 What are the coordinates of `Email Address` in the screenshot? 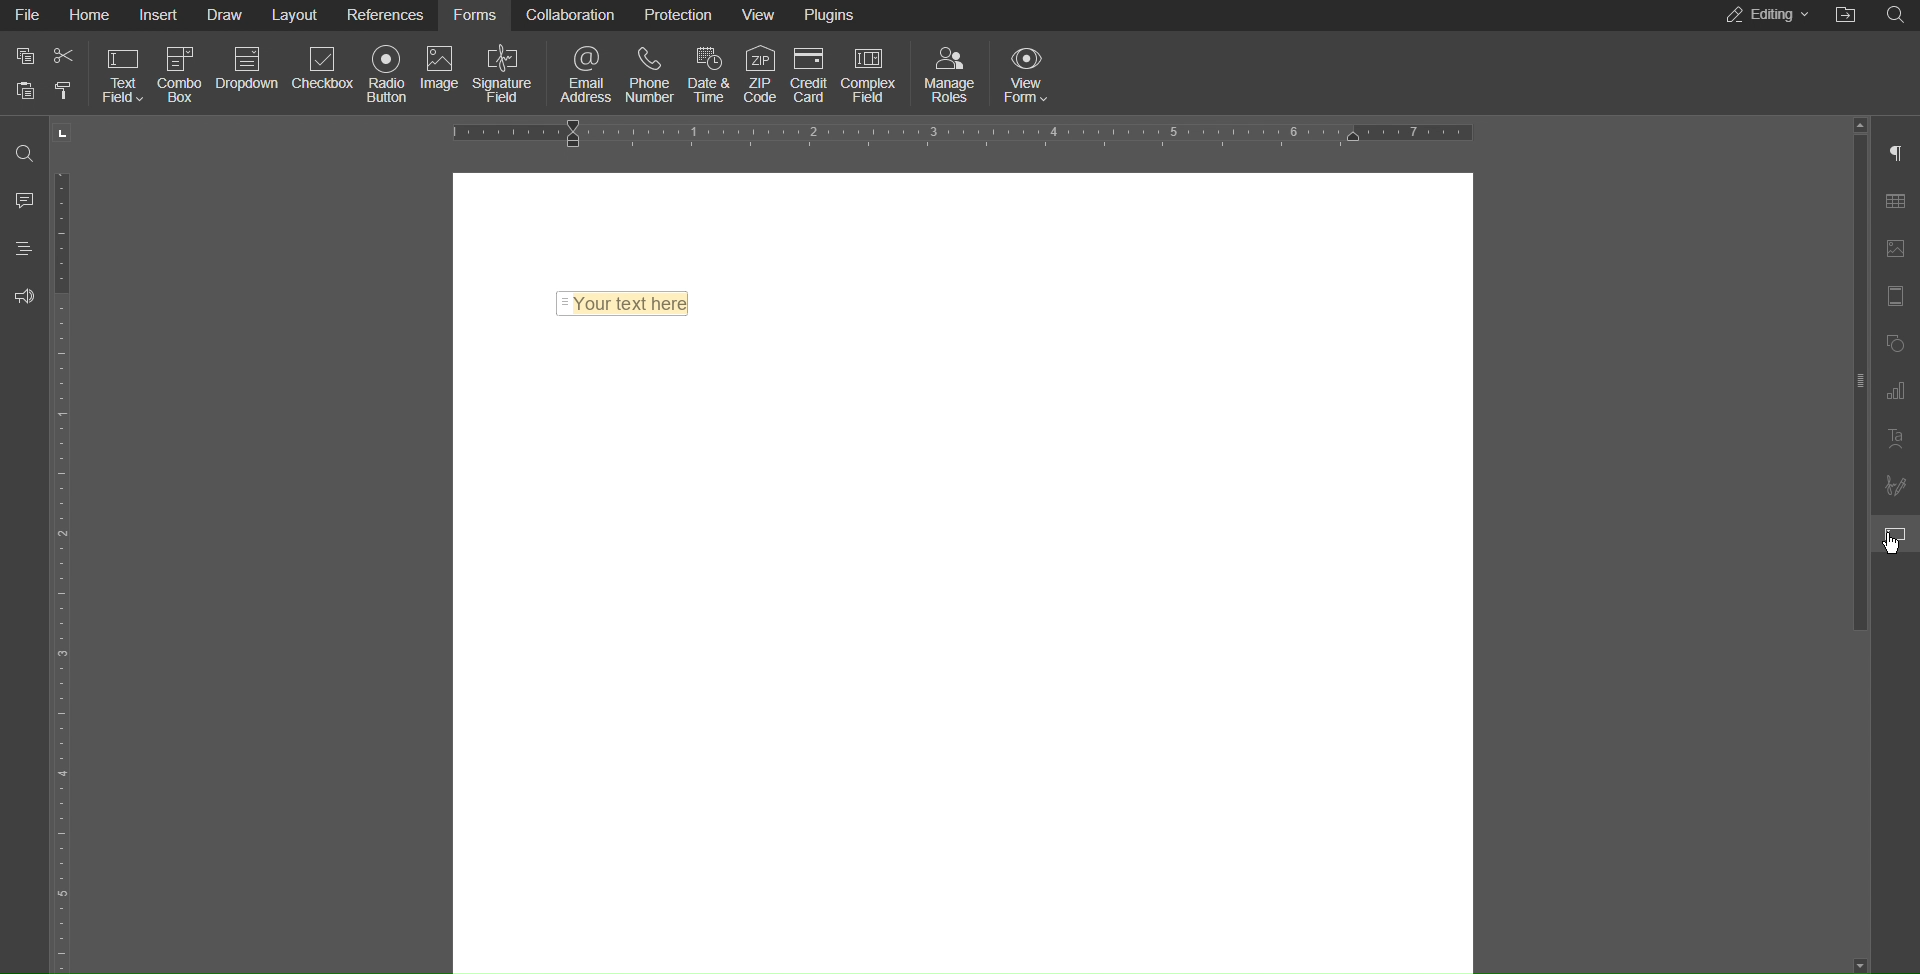 It's located at (587, 77).